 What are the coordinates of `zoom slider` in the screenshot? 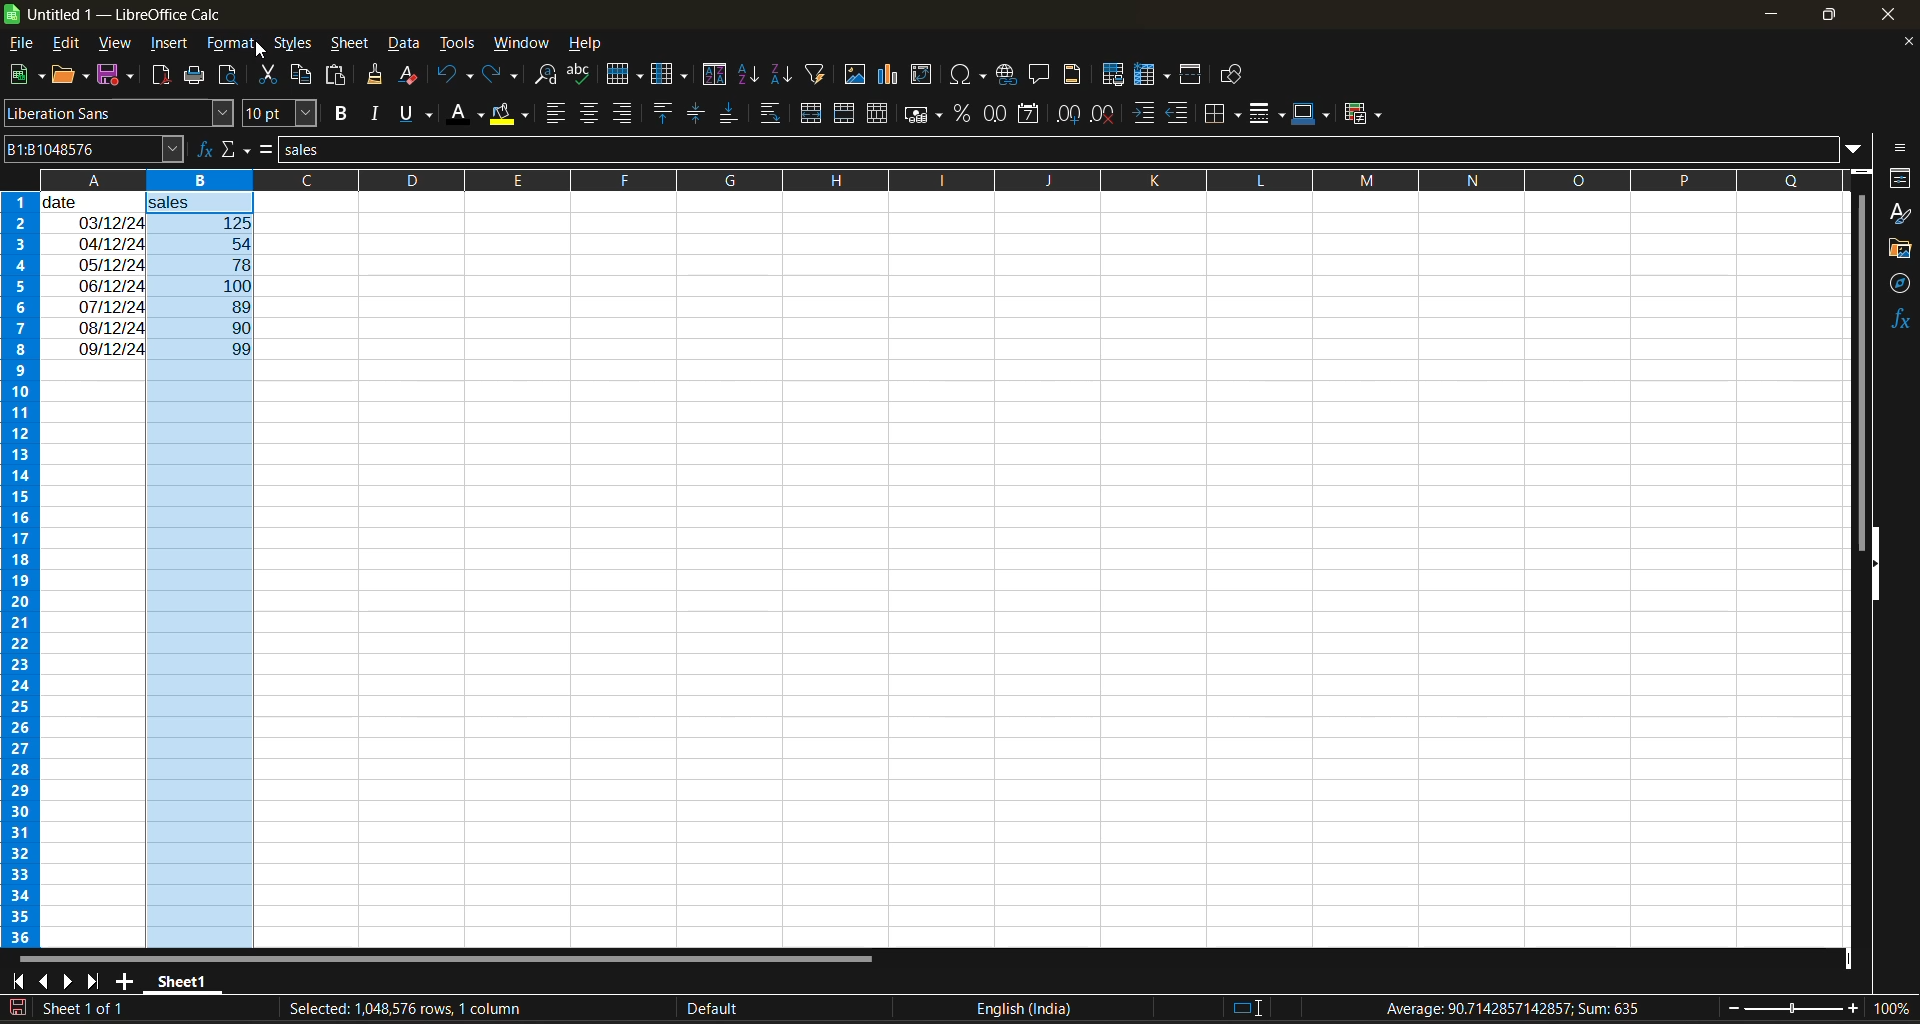 It's located at (1794, 1007).